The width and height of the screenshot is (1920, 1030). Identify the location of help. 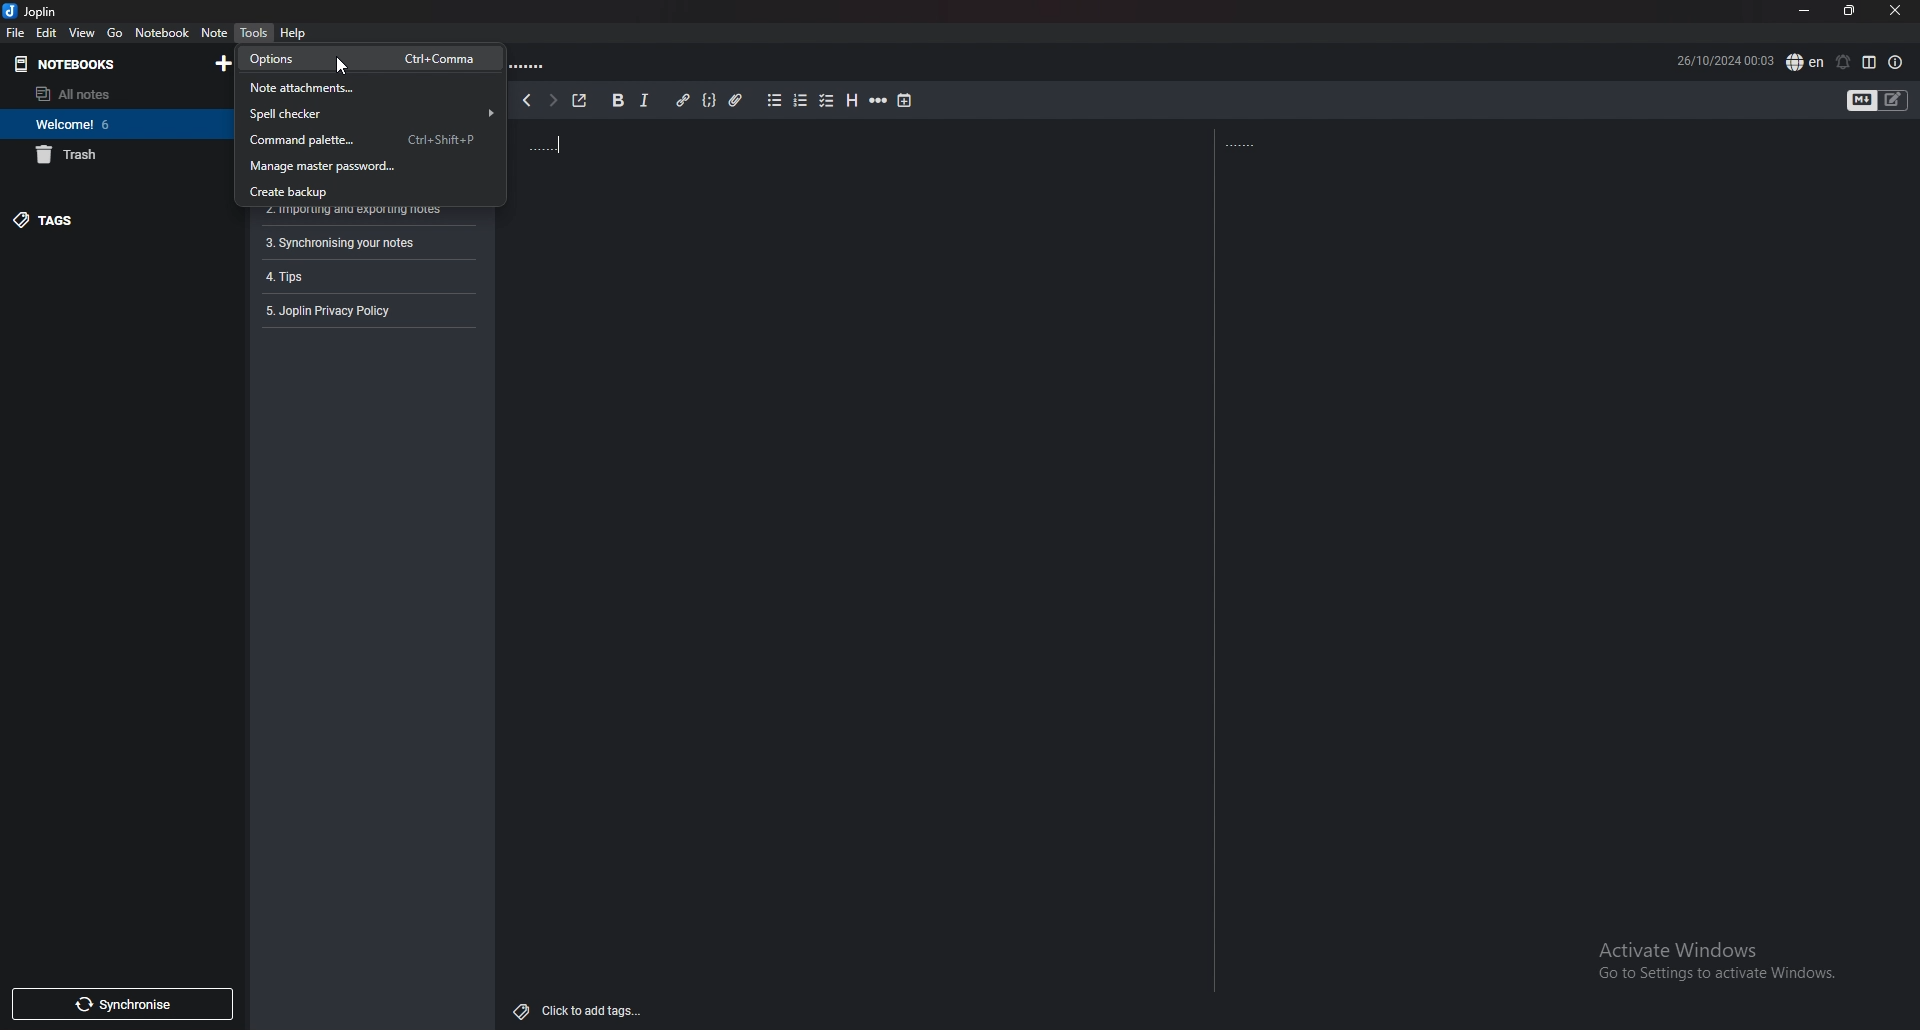
(293, 33).